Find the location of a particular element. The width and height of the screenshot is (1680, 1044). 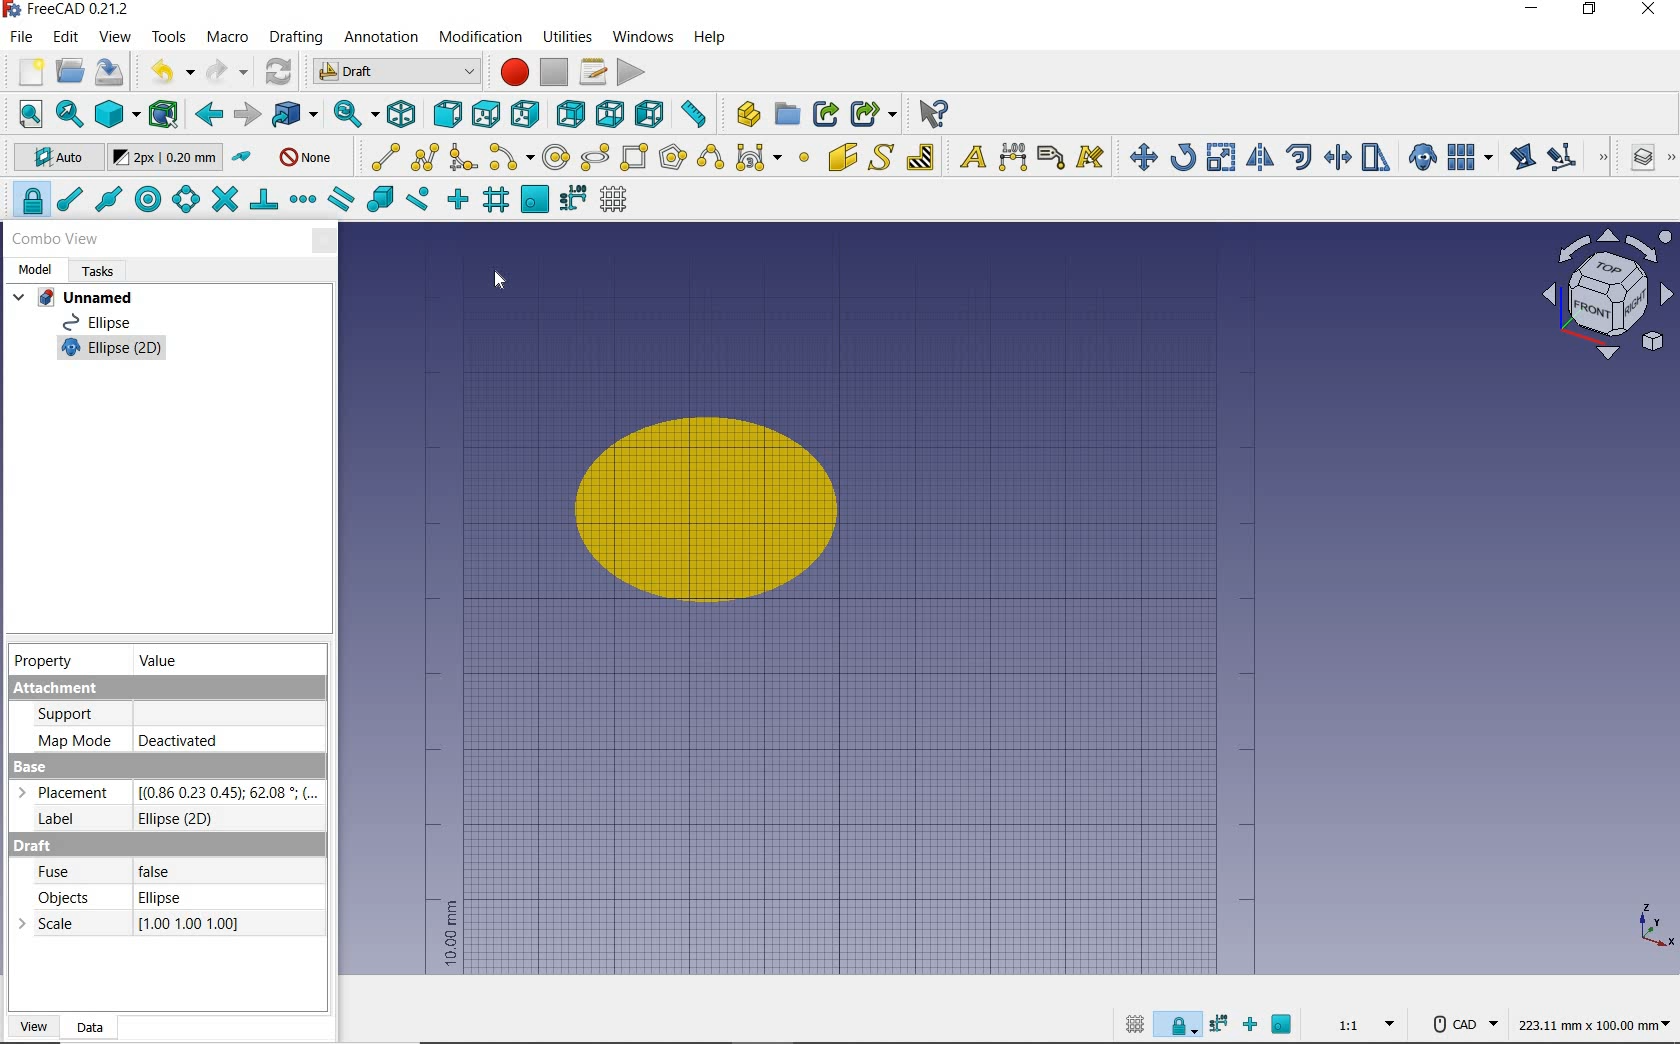

mirror is located at coordinates (1261, 156).